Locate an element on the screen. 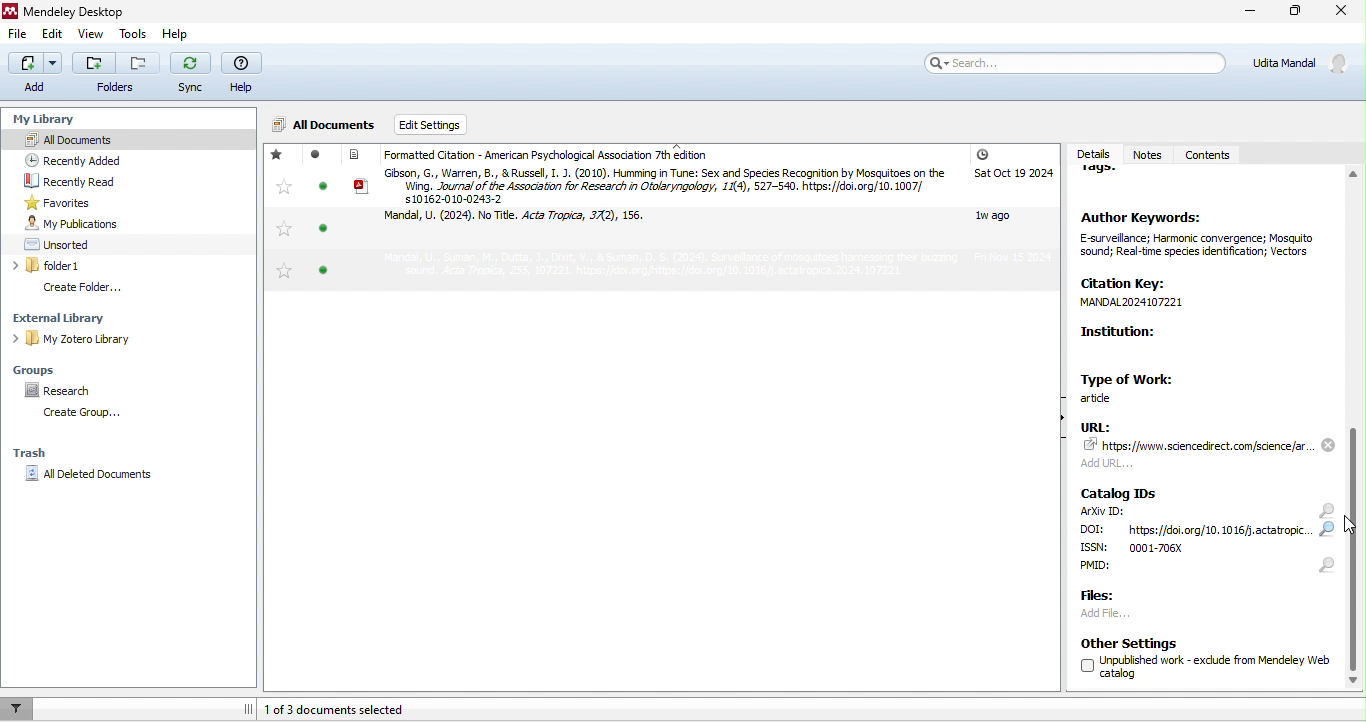  my publication is located at coordinates (94, 223).